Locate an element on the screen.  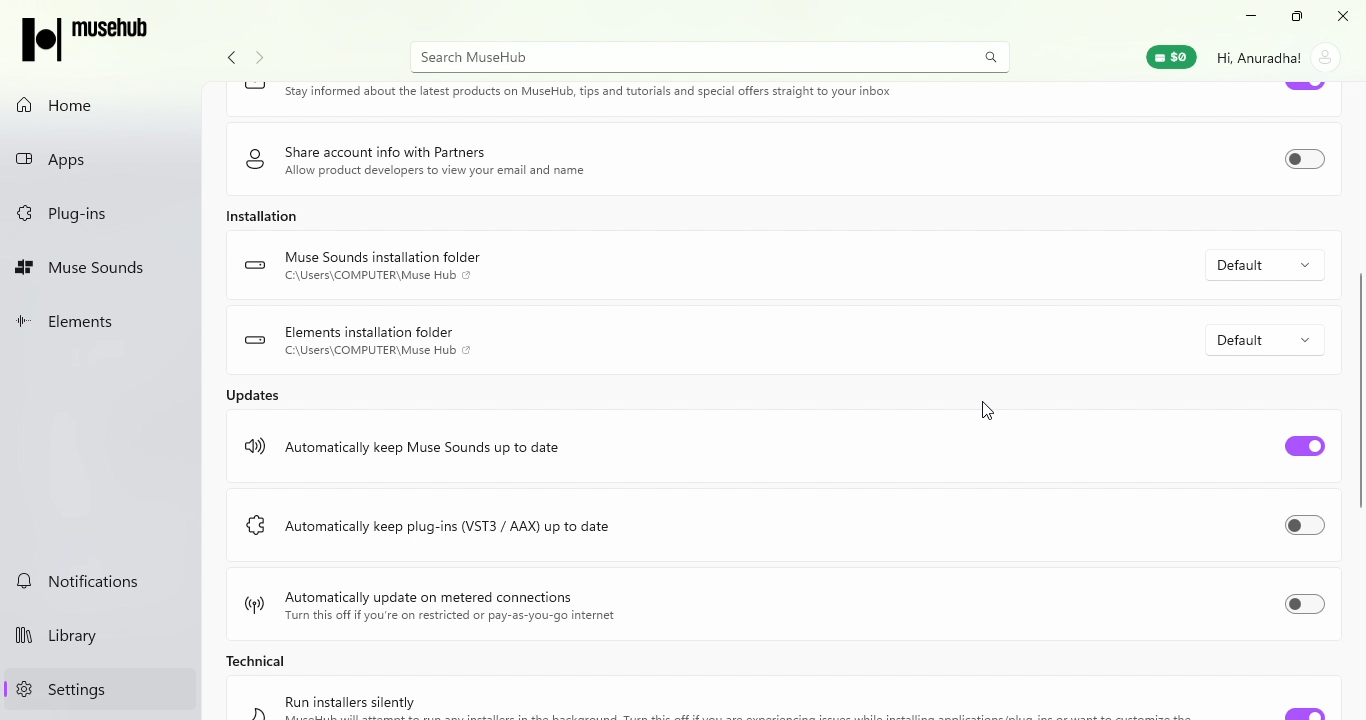
Muse Sounds is located at coordinates (98, 269).